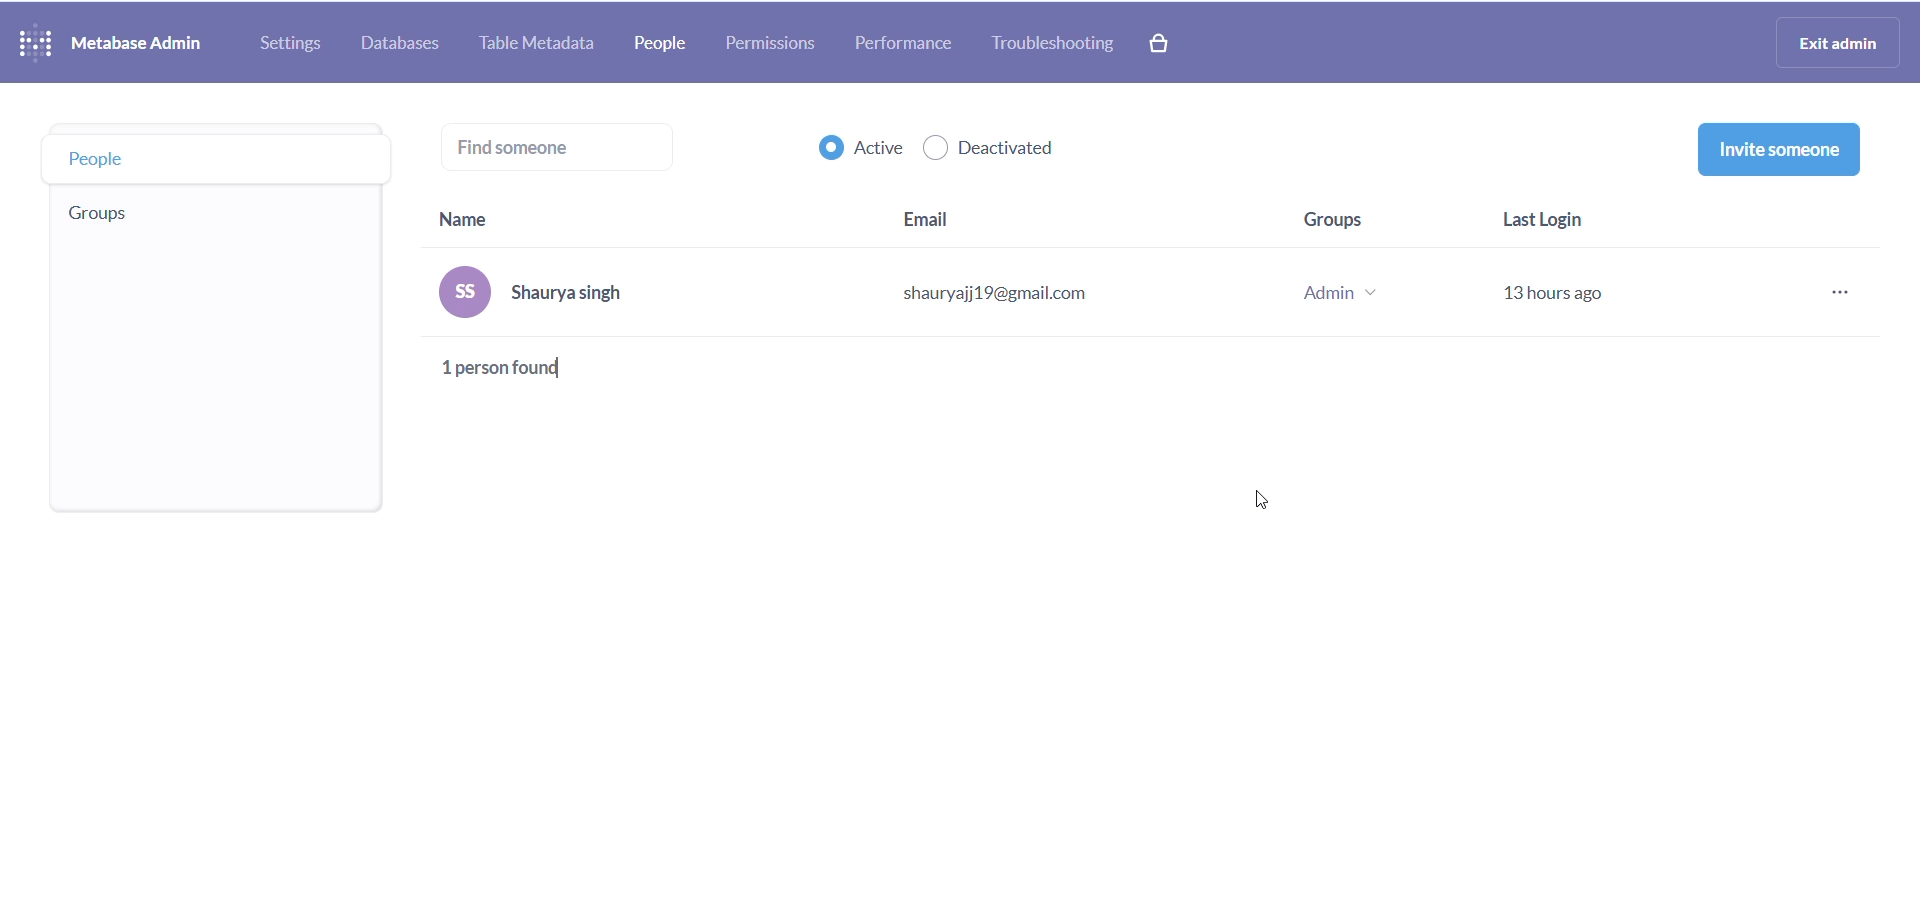 This screenshot has height=910, width=1920. Describe the element at coordinates (1021, 297) in the screenshot. I see `email` at that location.